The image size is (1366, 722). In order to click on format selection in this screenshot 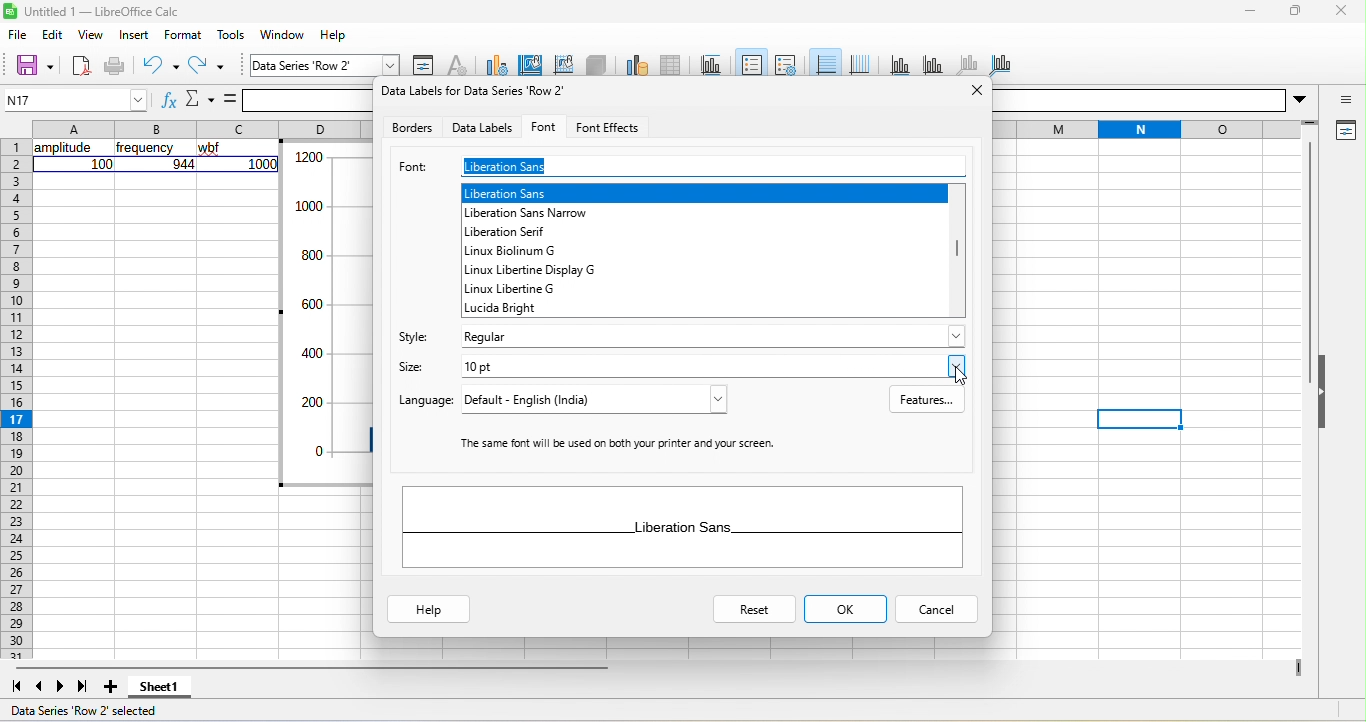, I will do `click(425, 63)`.